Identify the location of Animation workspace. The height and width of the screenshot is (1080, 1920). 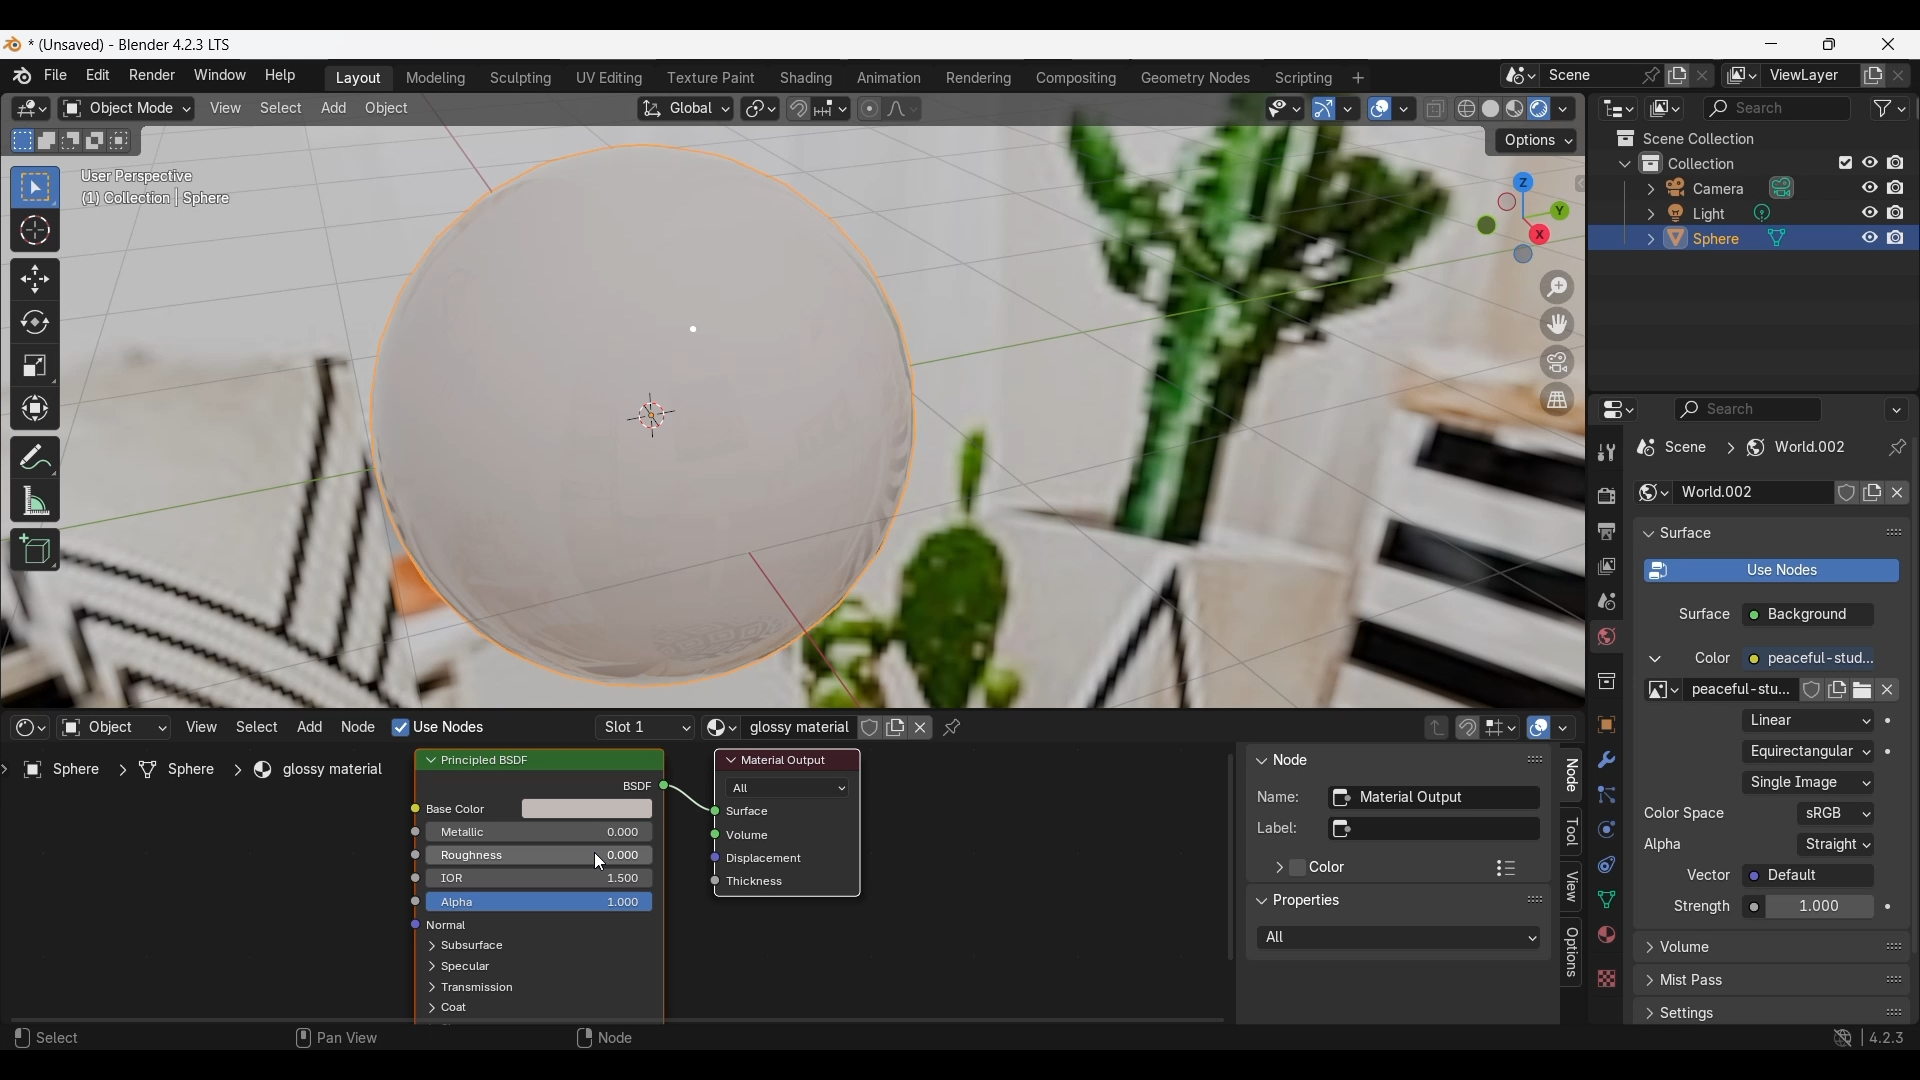
(891, 77).